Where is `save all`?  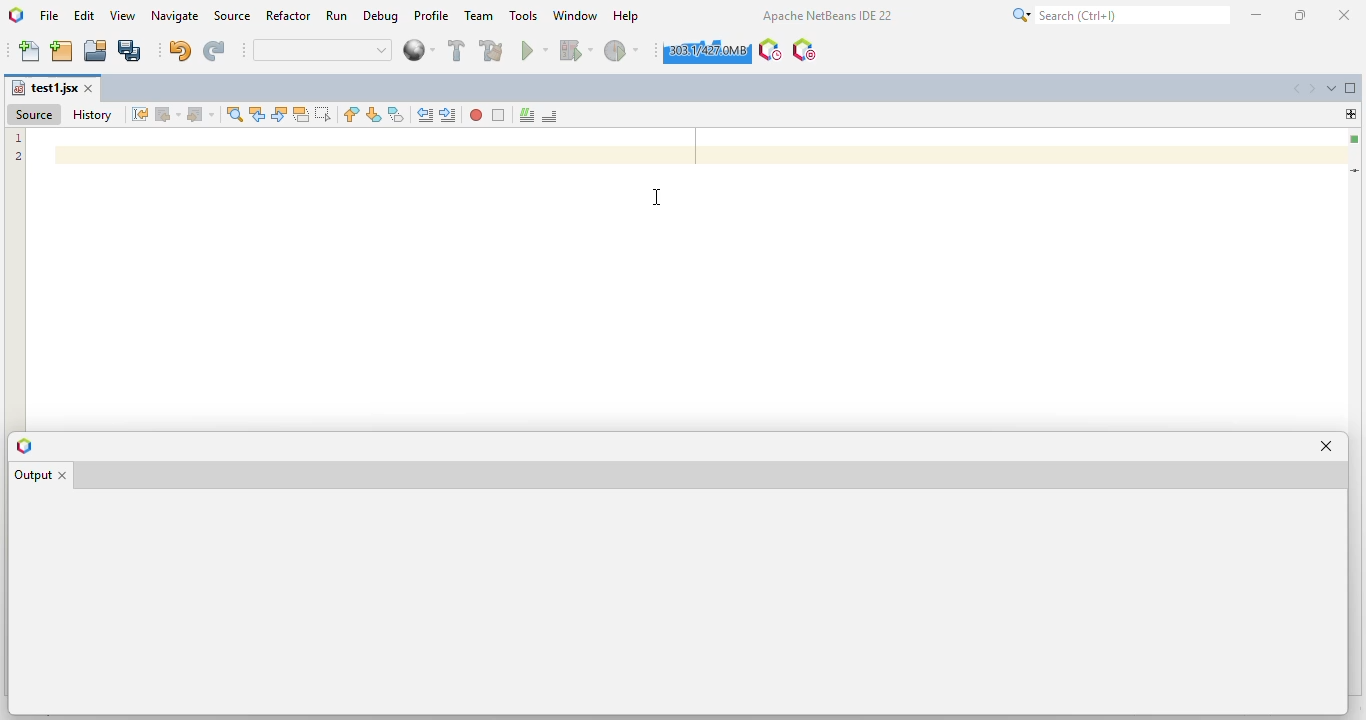
save all is located at coordinates (130, 51).